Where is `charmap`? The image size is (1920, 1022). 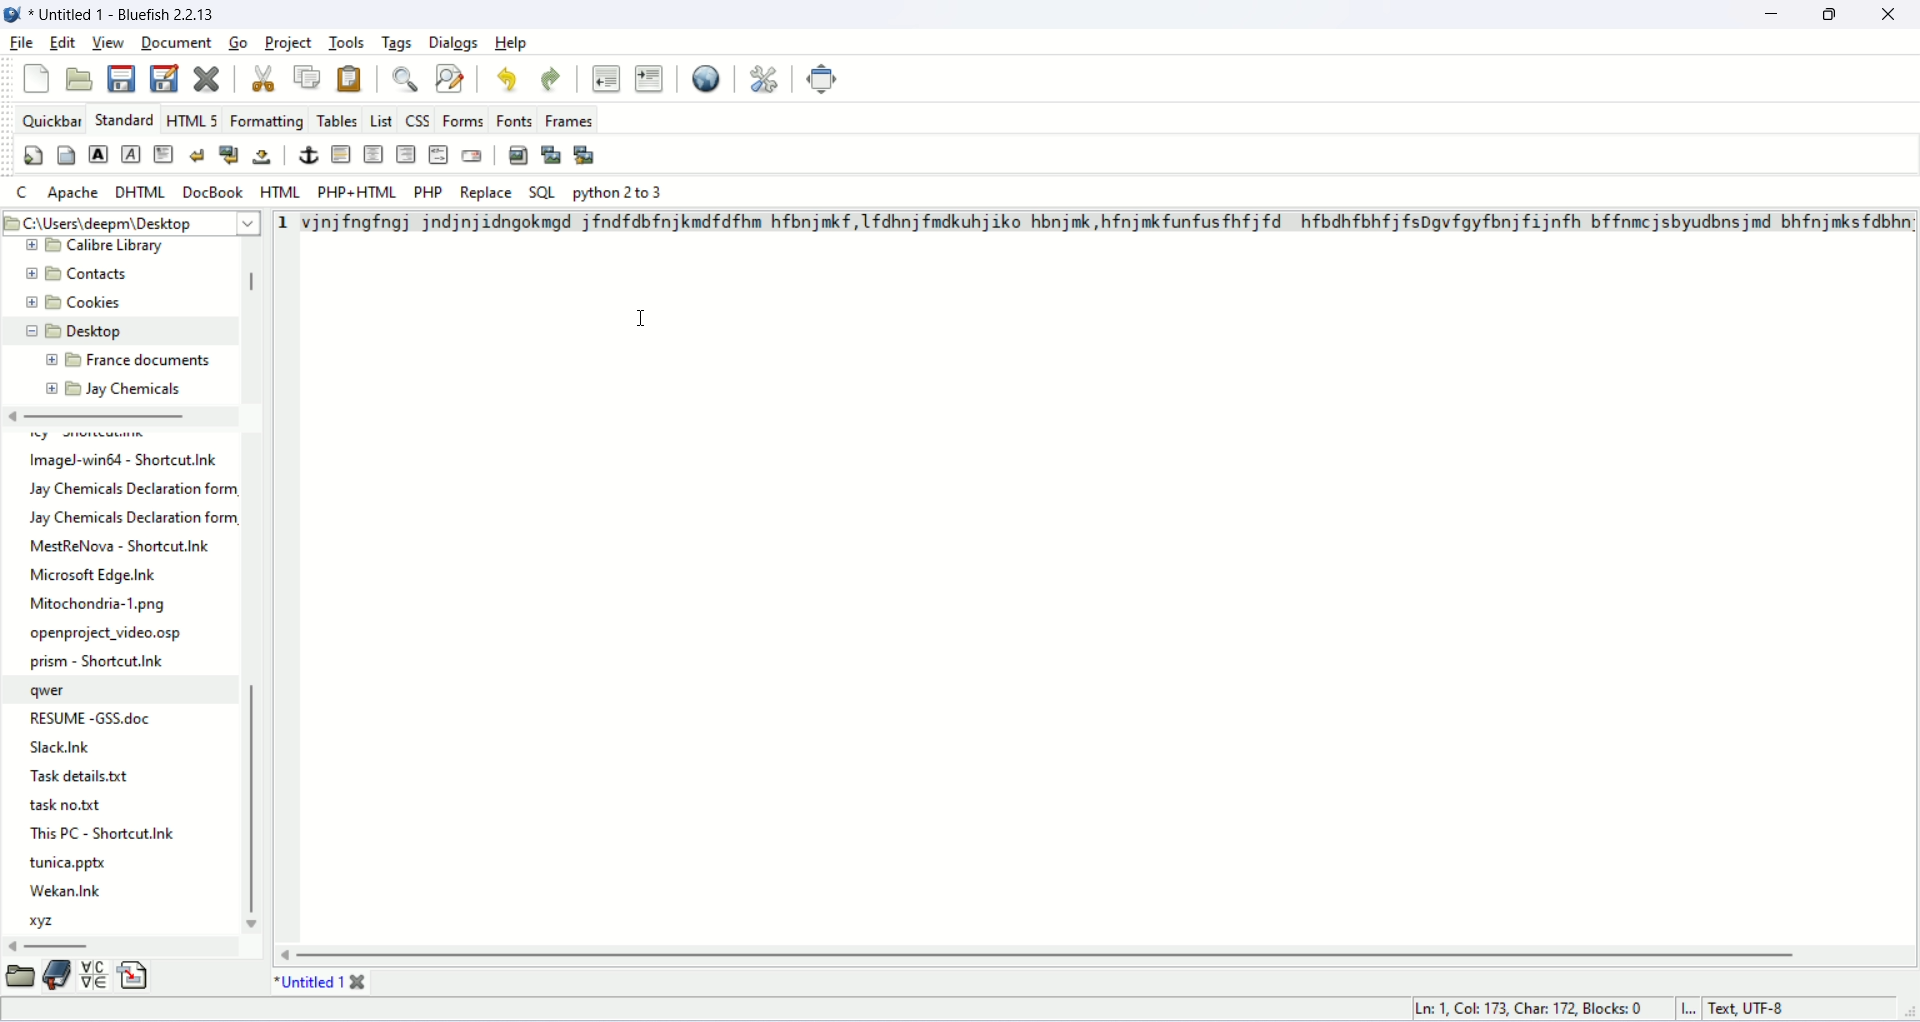
charmap is located at coordinates (91, 977).